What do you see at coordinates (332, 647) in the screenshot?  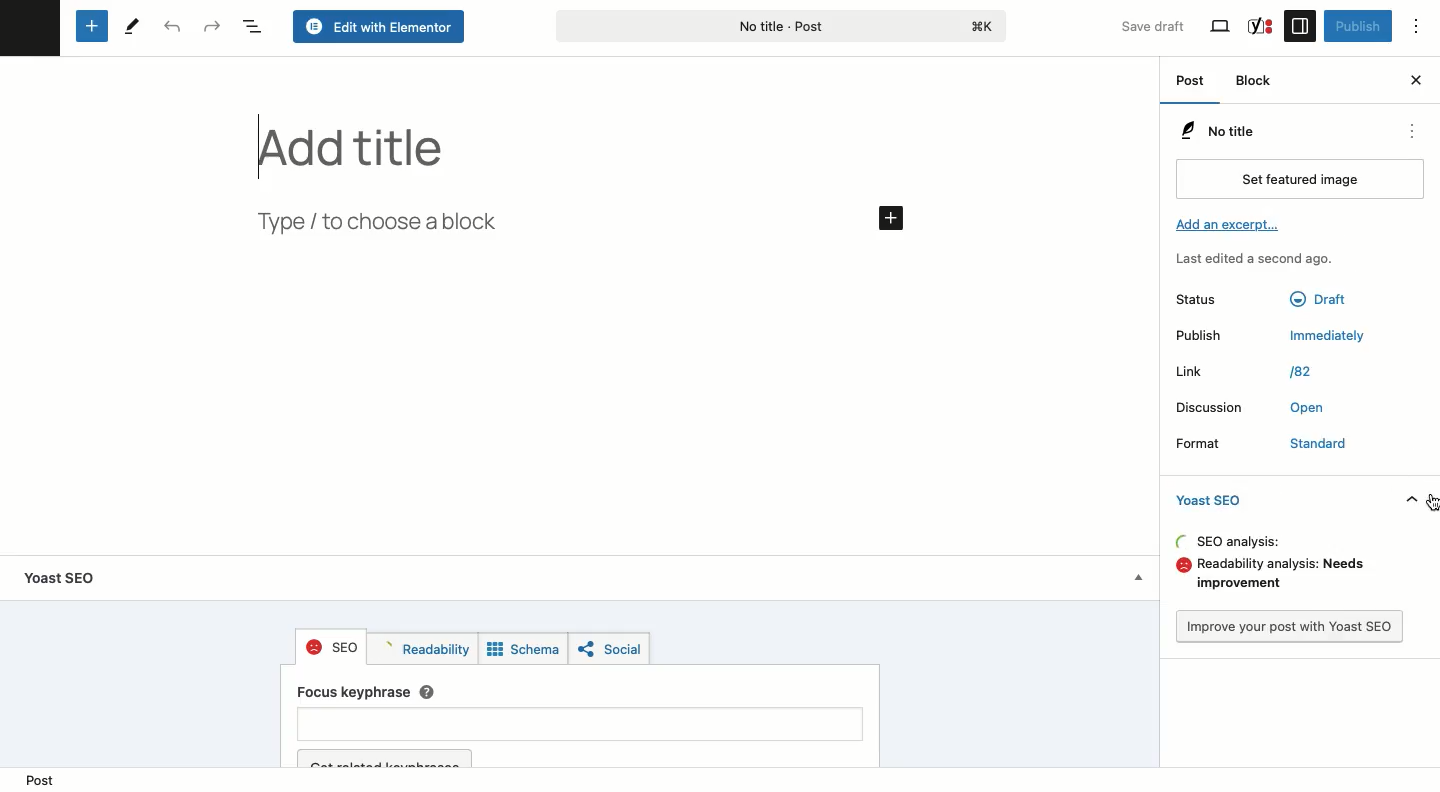 I see `SEO` at bounding box center [332, 647].